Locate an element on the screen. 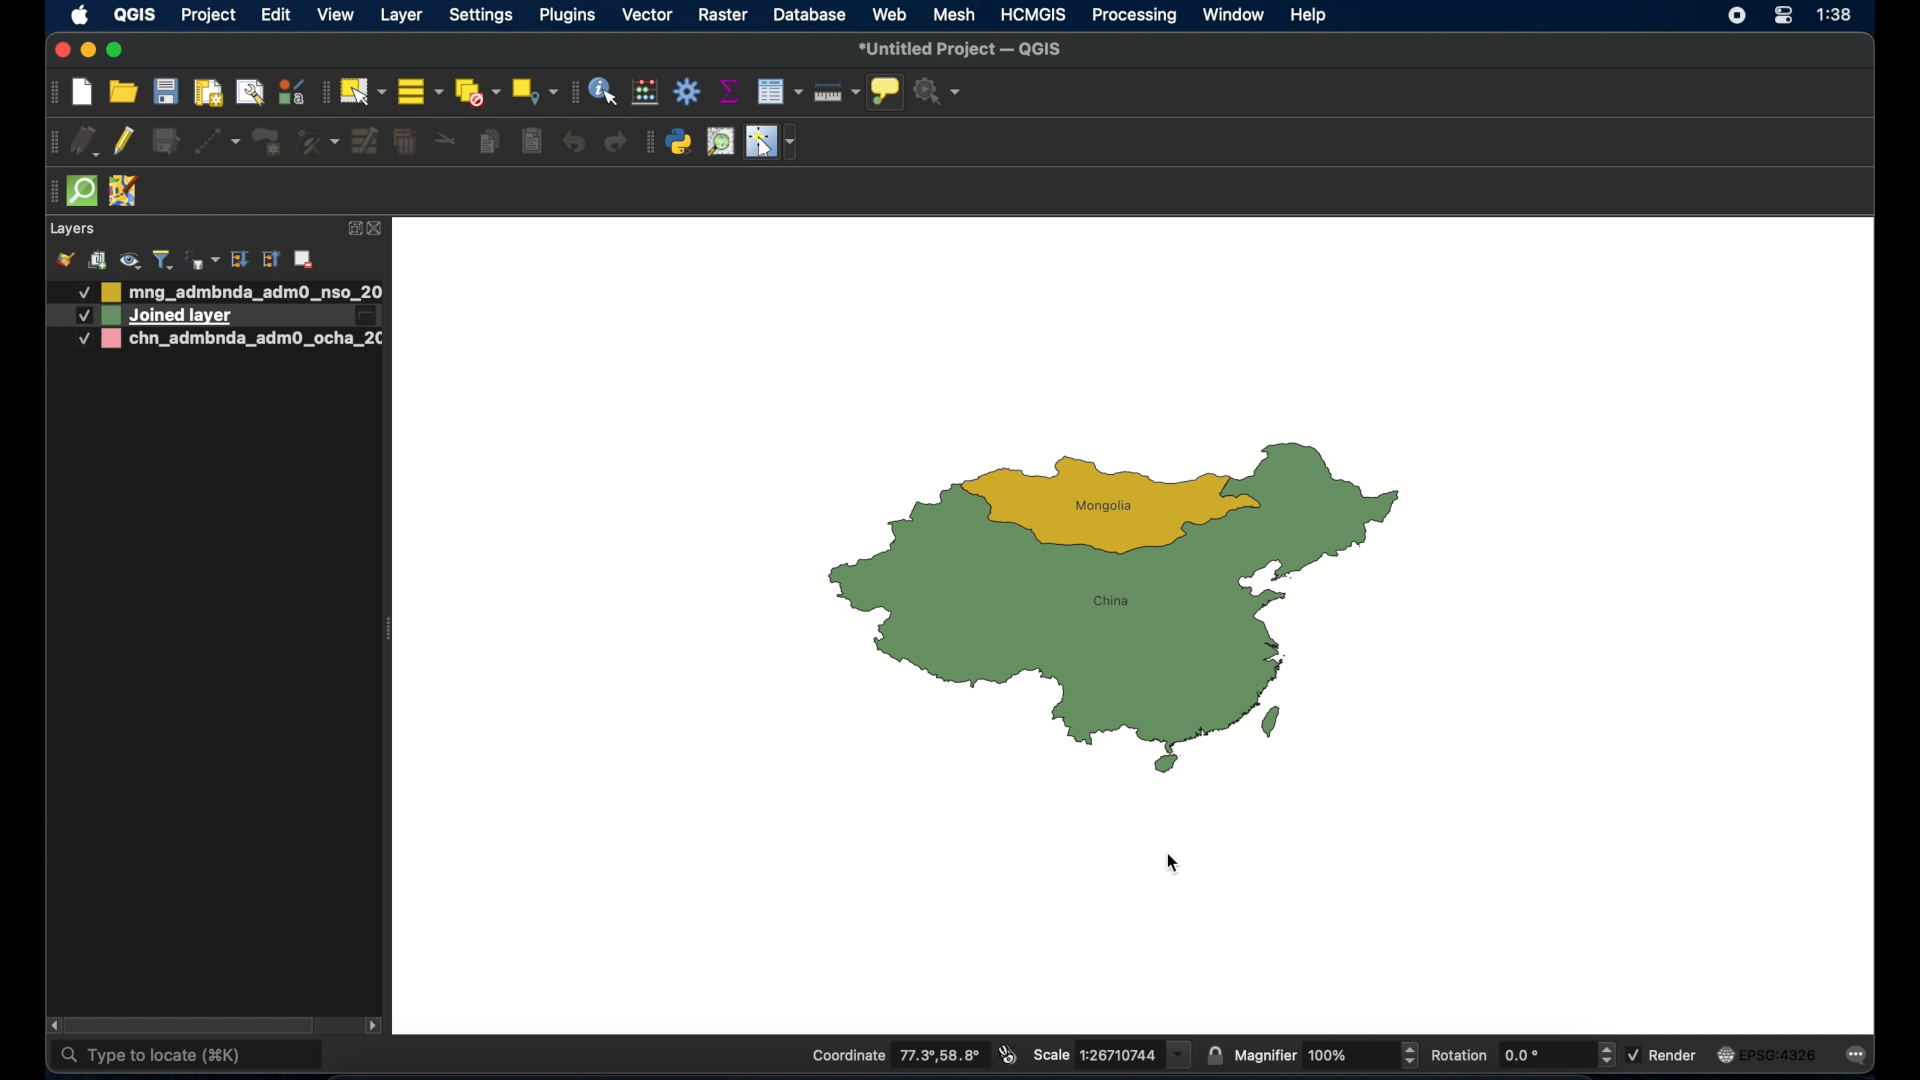 This screenshot has width=1920, height=1080. switches cursor to configurable pointer is located at coordinates (774, 142).